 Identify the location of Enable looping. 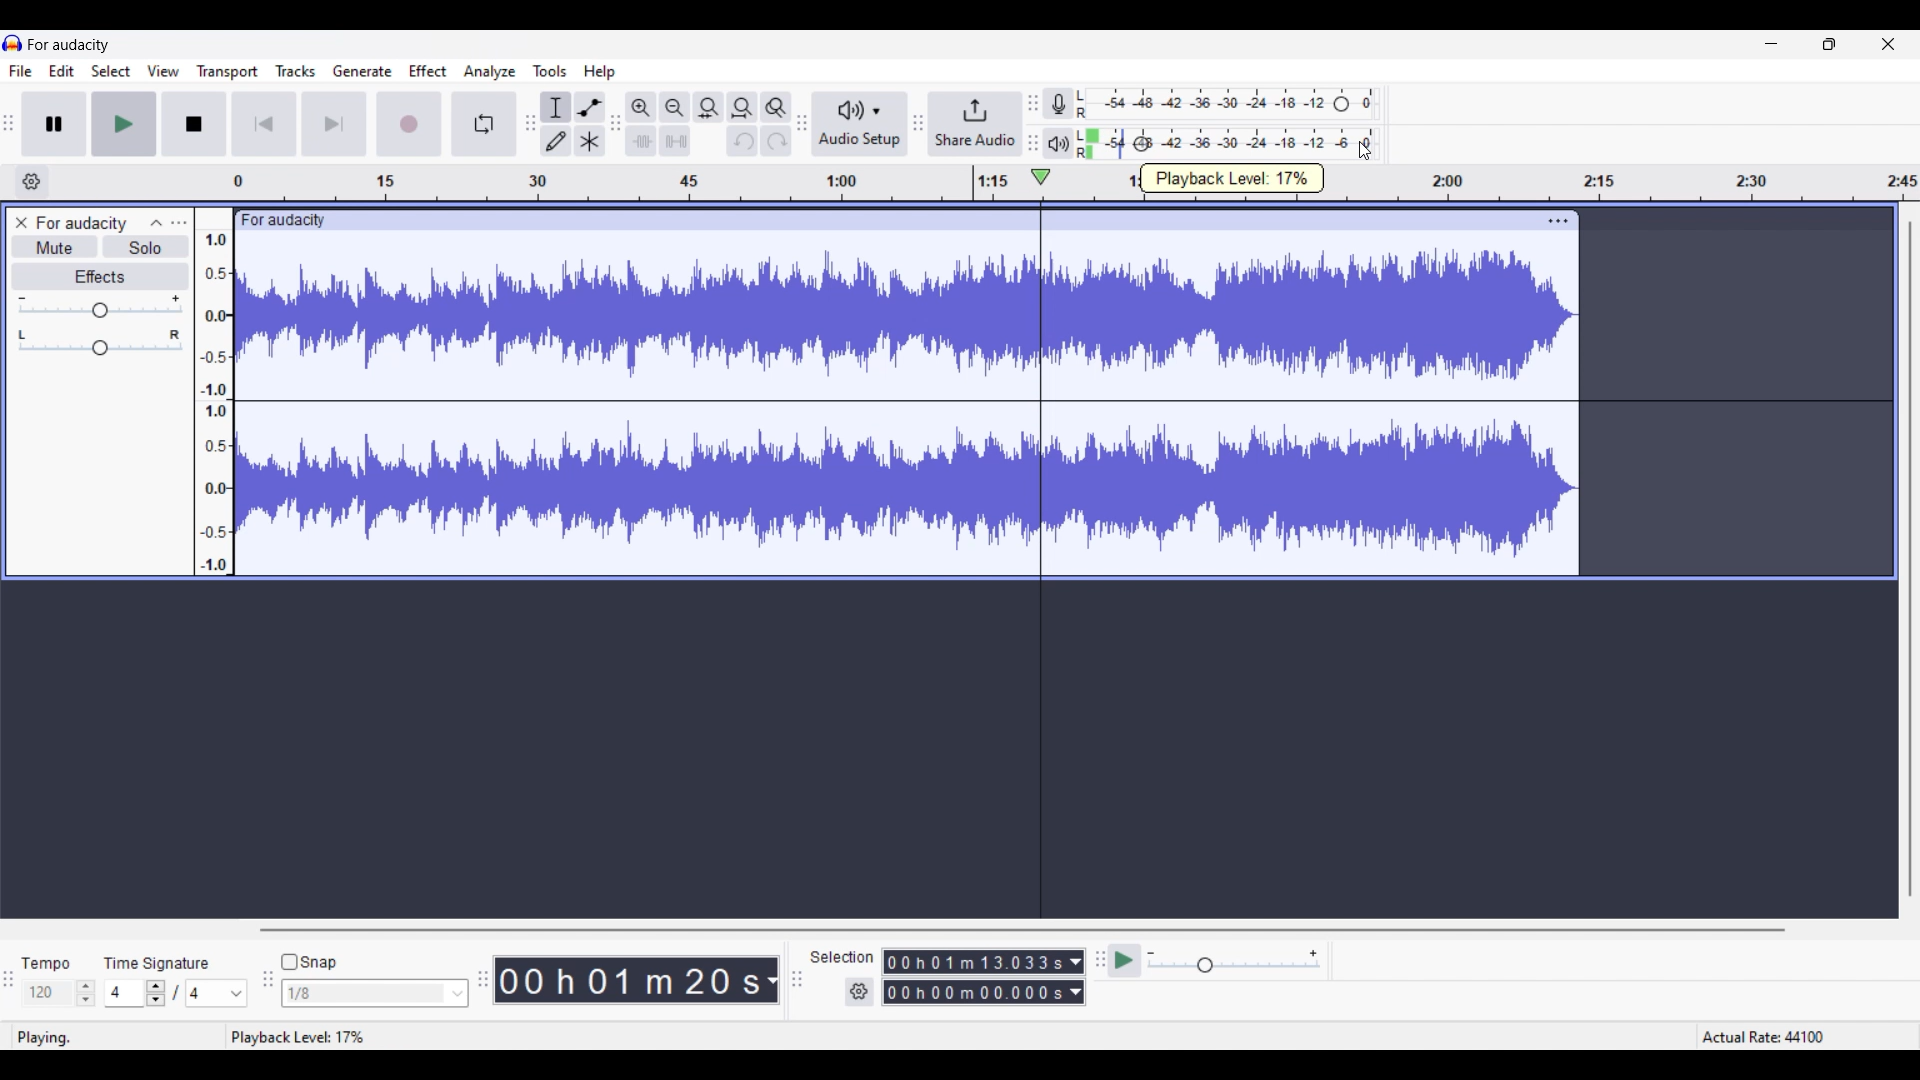
(484, 124).